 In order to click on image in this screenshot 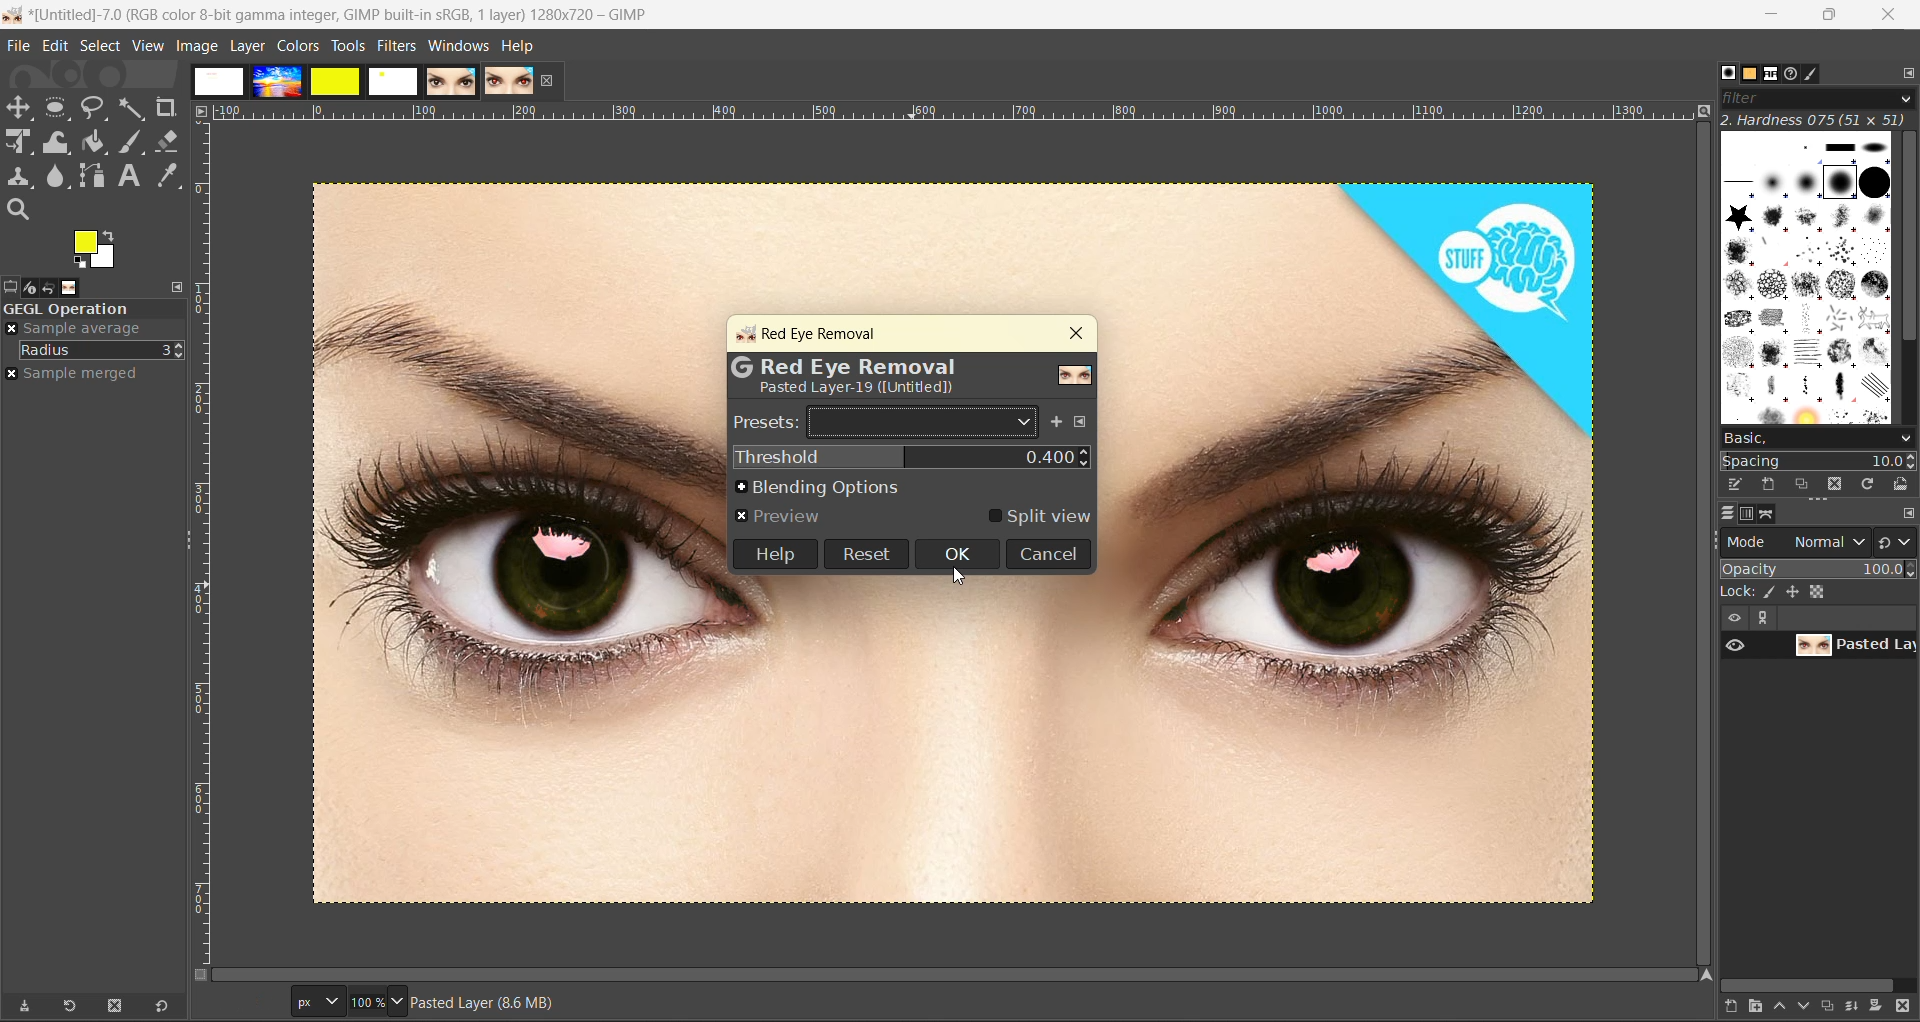, I will do `click(193, 46)`.